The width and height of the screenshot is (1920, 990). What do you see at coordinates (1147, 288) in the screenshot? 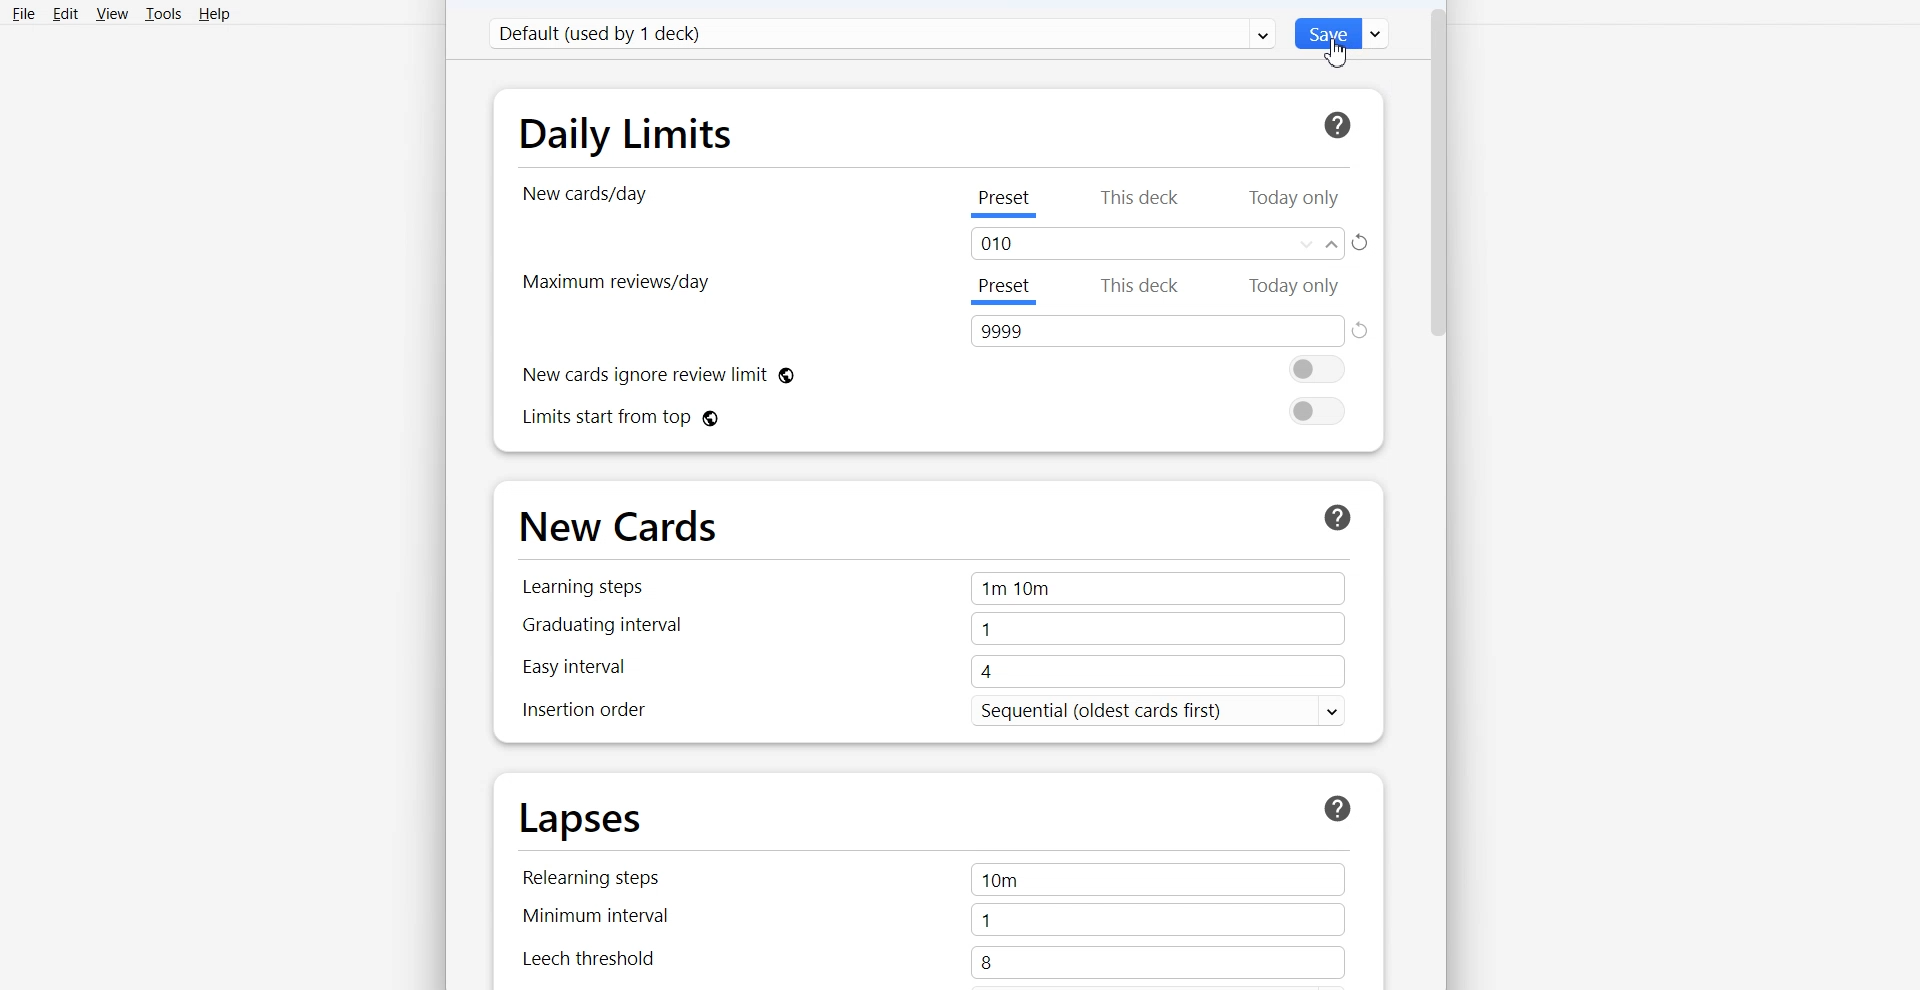
I see `This deck` at bounding box center [1147, 288].